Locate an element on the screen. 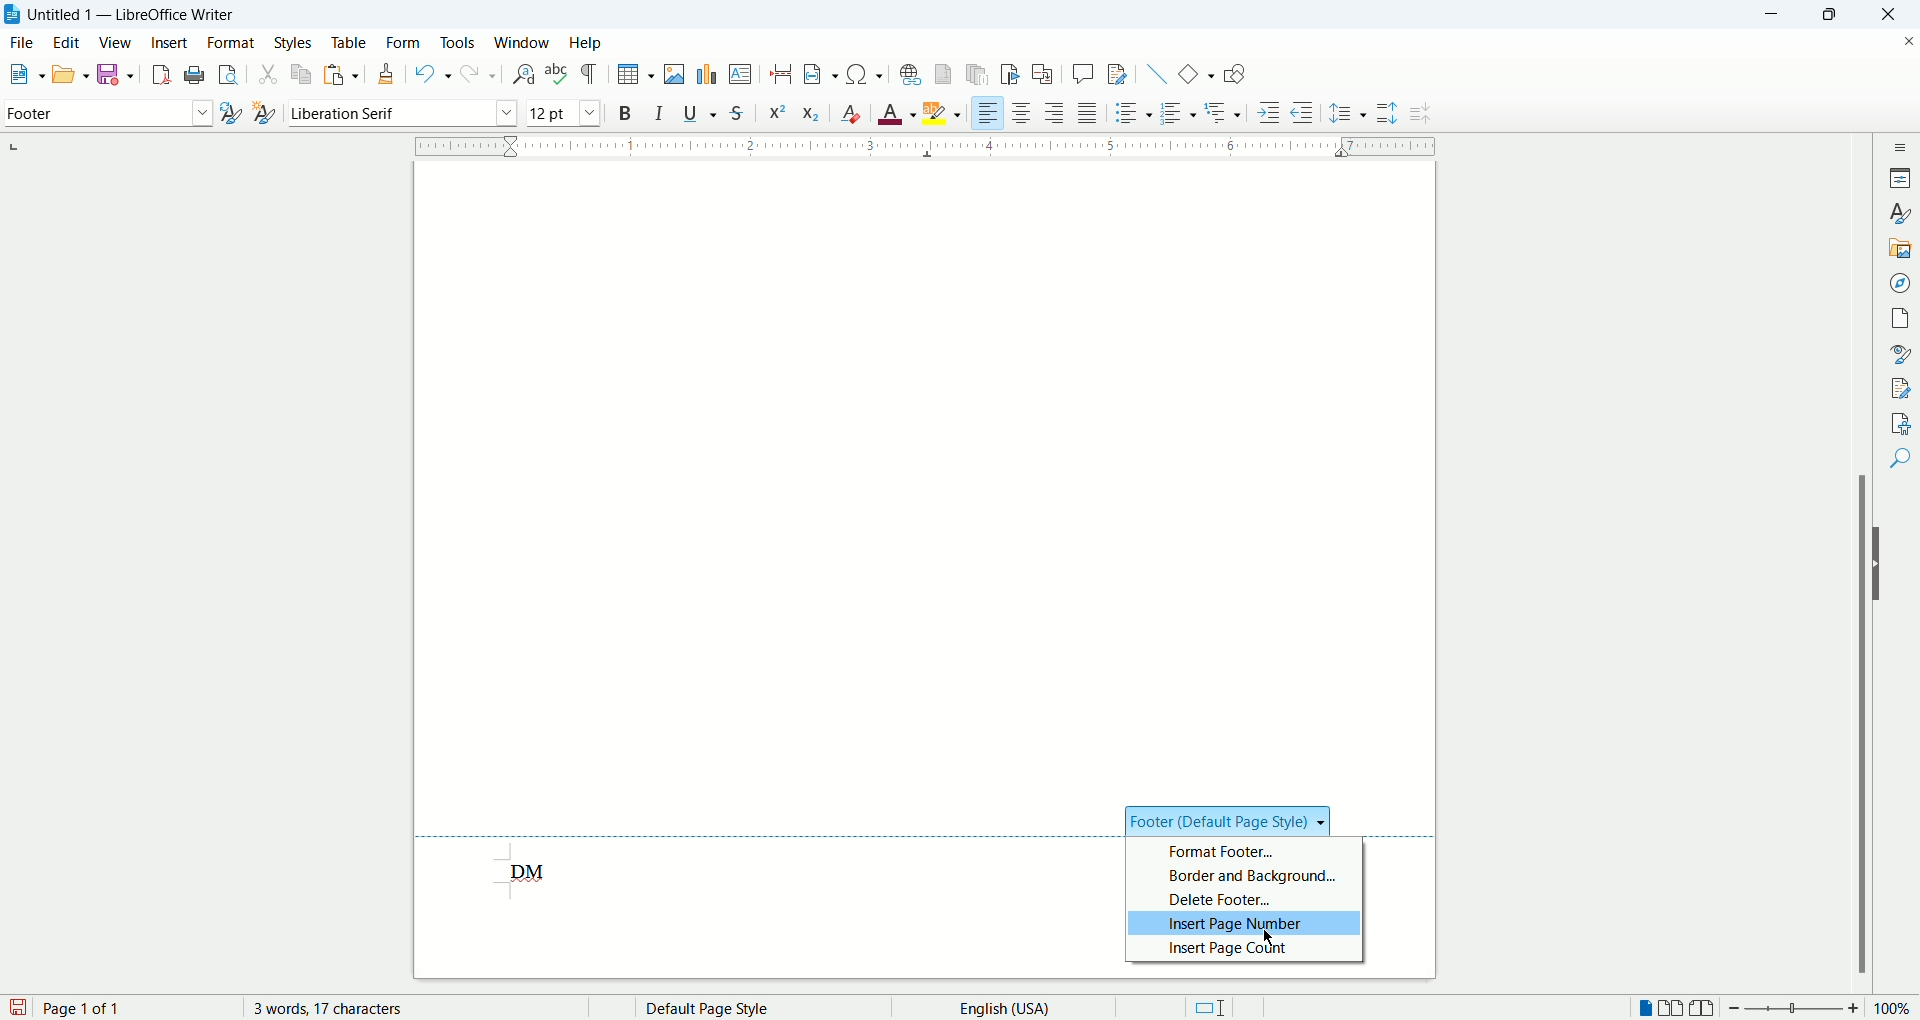 The image size is (1920, 1020). insert is located at coordinates (169, 42).